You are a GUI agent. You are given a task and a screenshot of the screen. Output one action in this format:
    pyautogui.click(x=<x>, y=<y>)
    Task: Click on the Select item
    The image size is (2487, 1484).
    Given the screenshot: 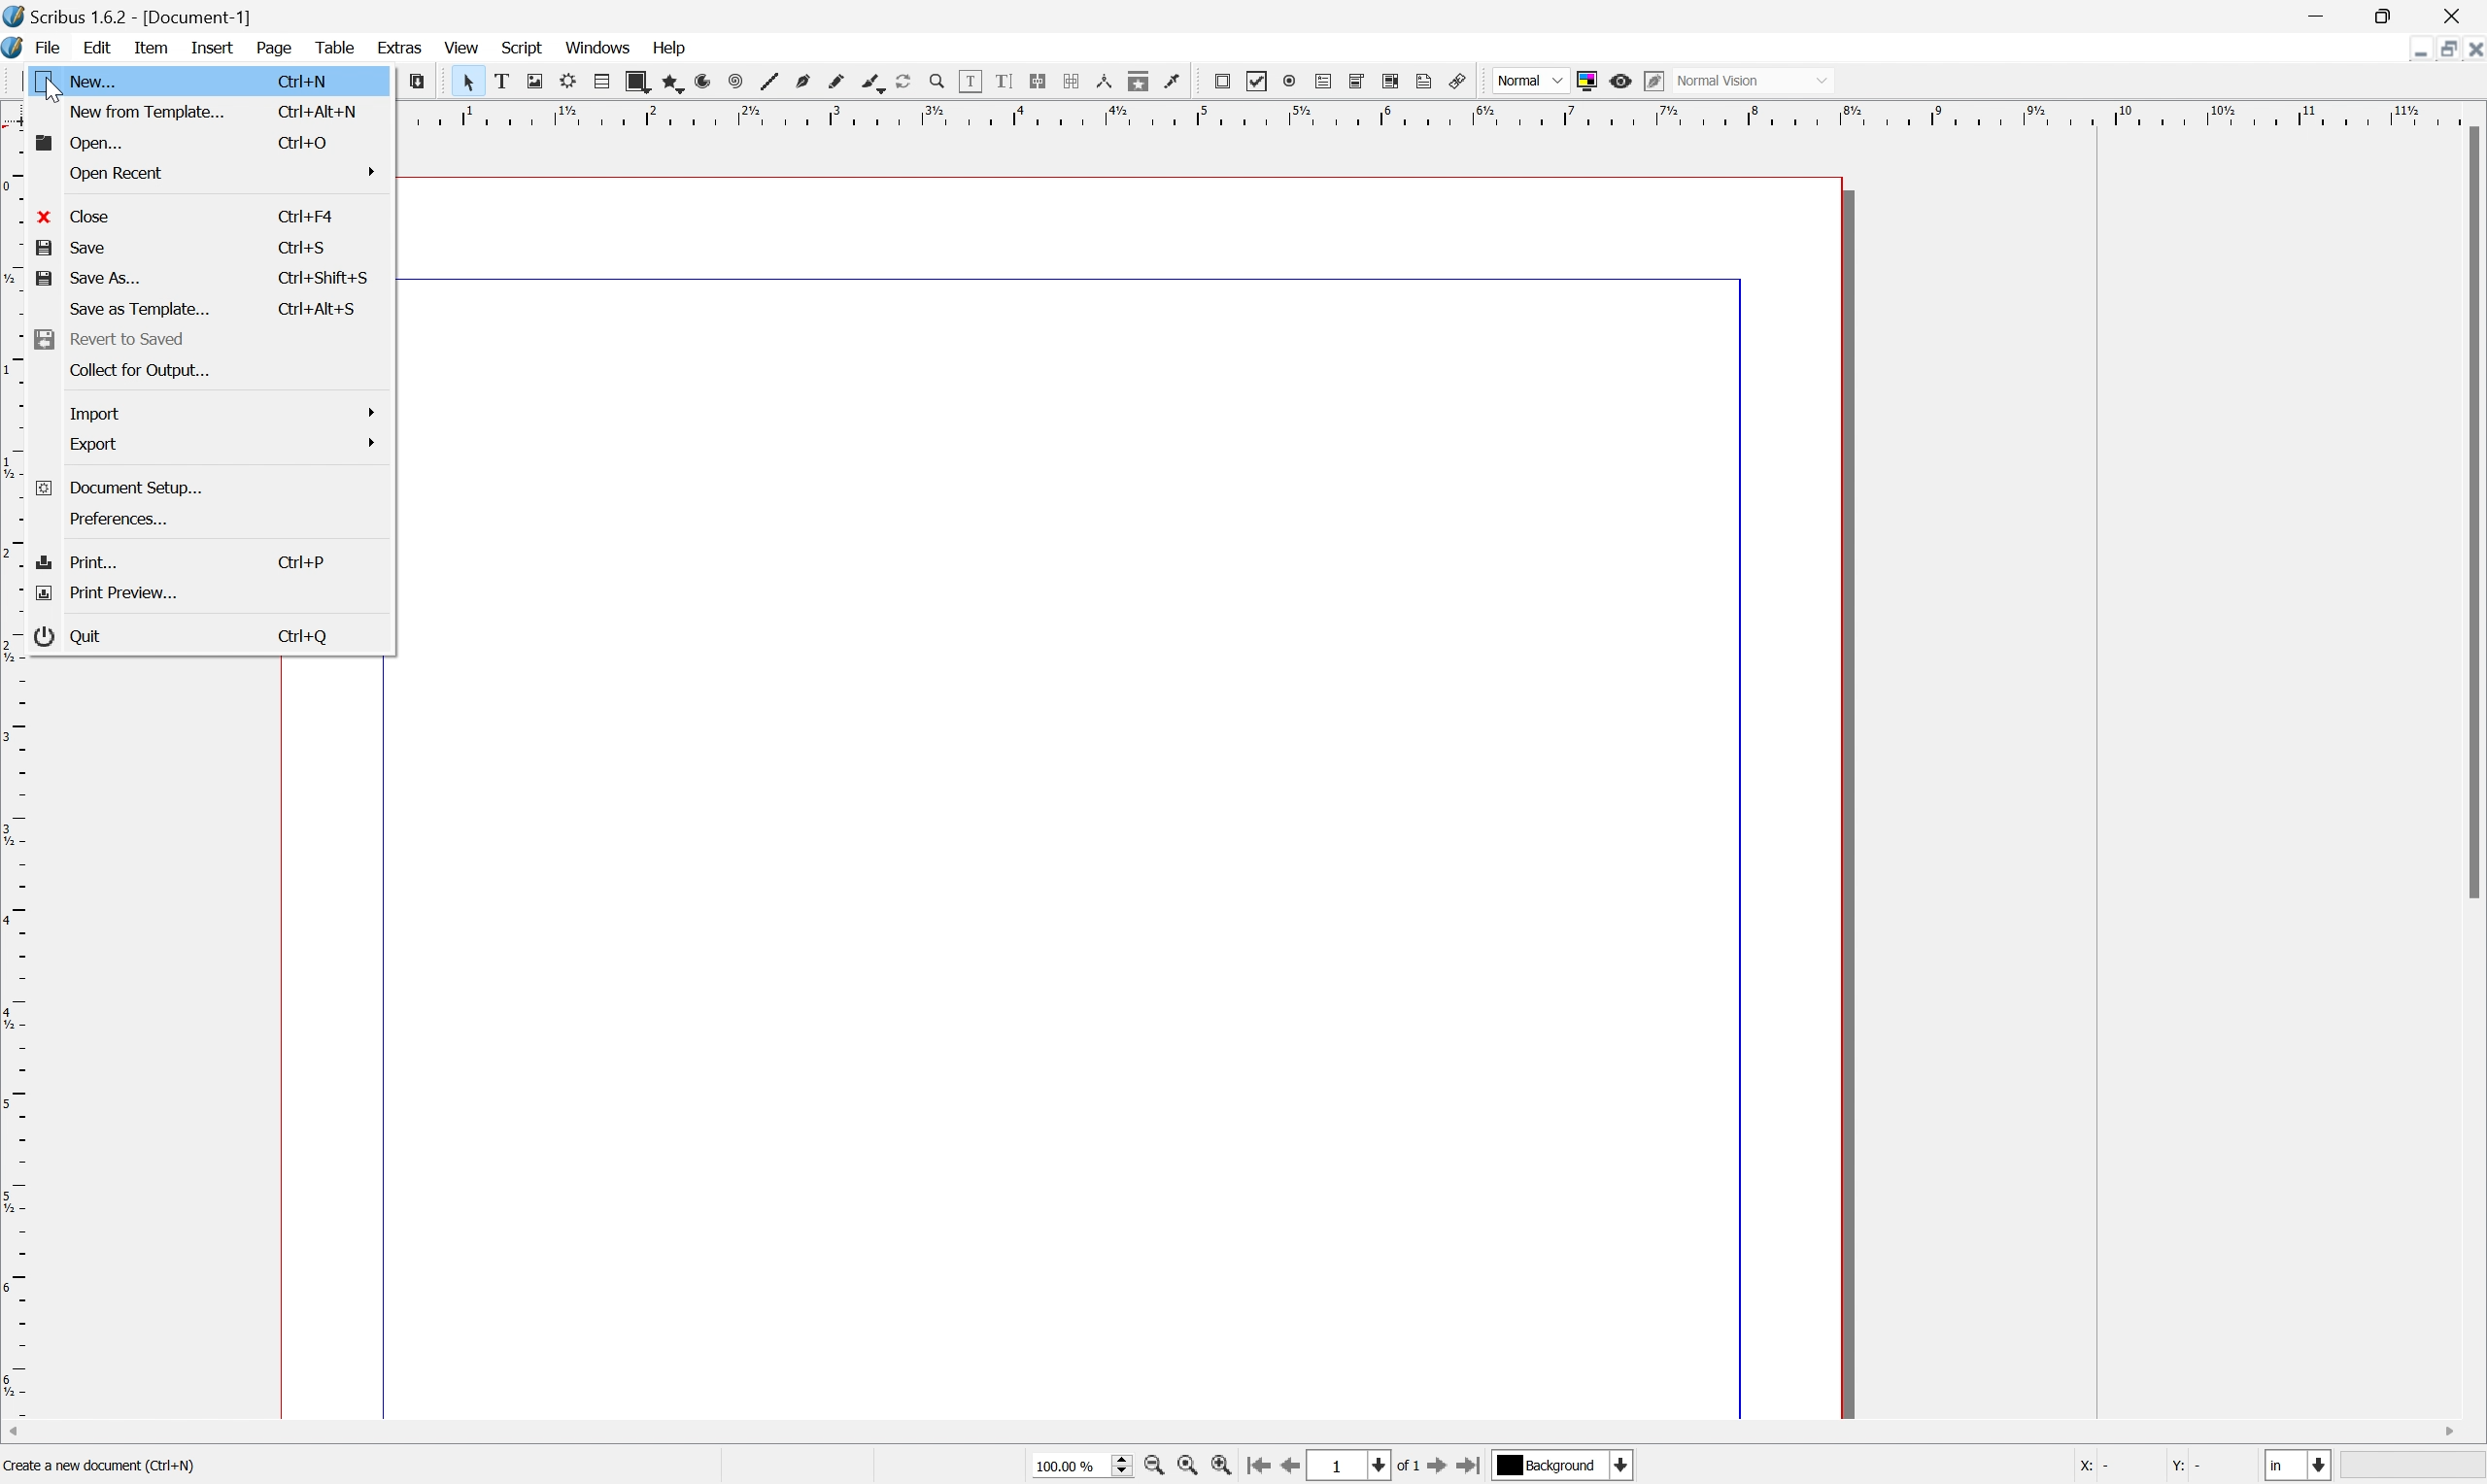 What is the action you would take?
    pyautogui.click(x=468, y=81)
    